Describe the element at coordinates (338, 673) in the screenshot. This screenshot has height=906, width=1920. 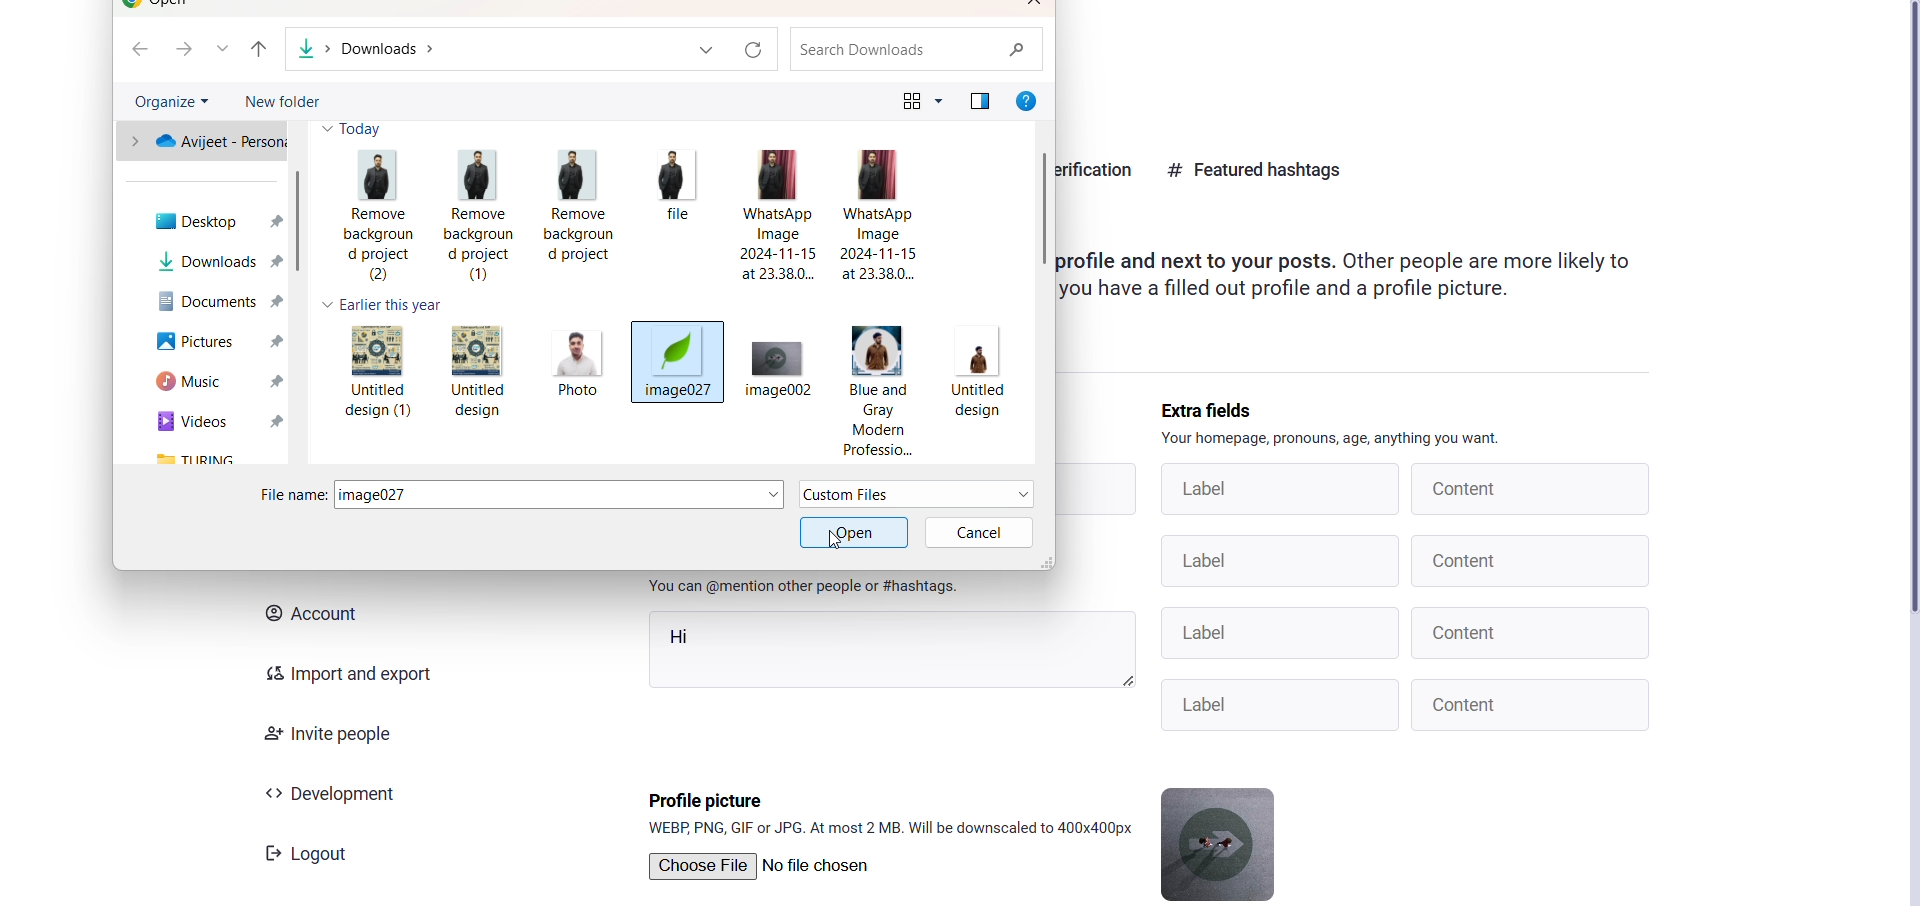
I see `import and export` at that location.